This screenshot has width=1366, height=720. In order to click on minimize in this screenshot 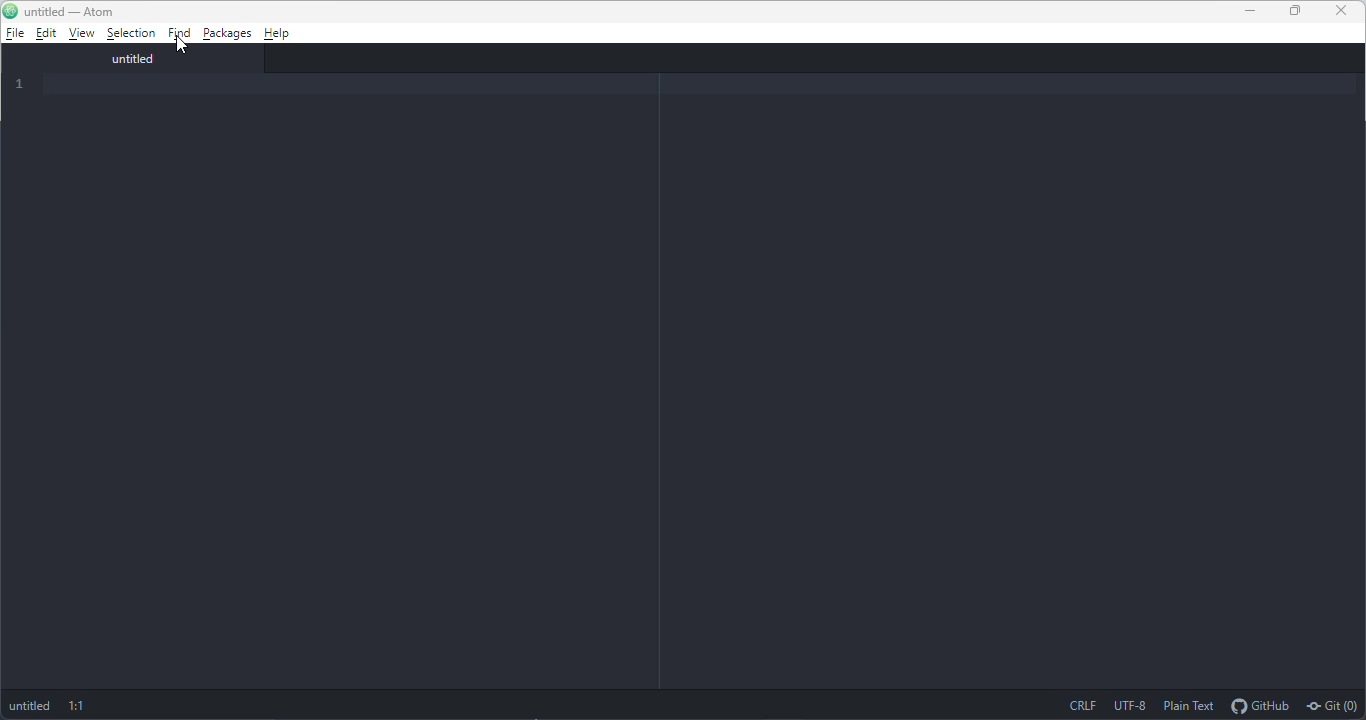, I will do `click(1251, 11)`.